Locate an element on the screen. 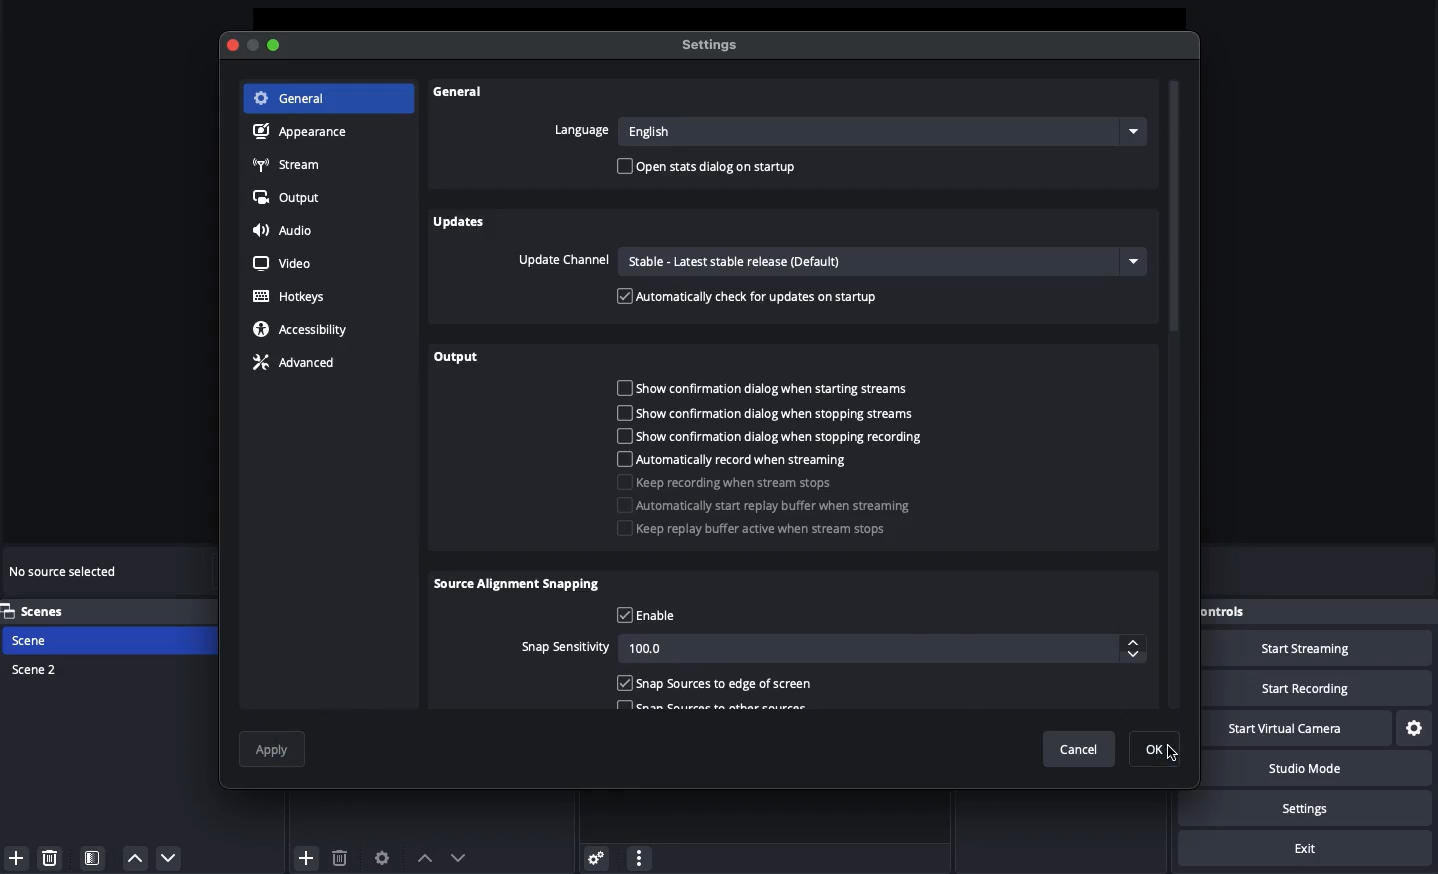 The image size is (1438, 874). Add is located at coordinates (306, 856).